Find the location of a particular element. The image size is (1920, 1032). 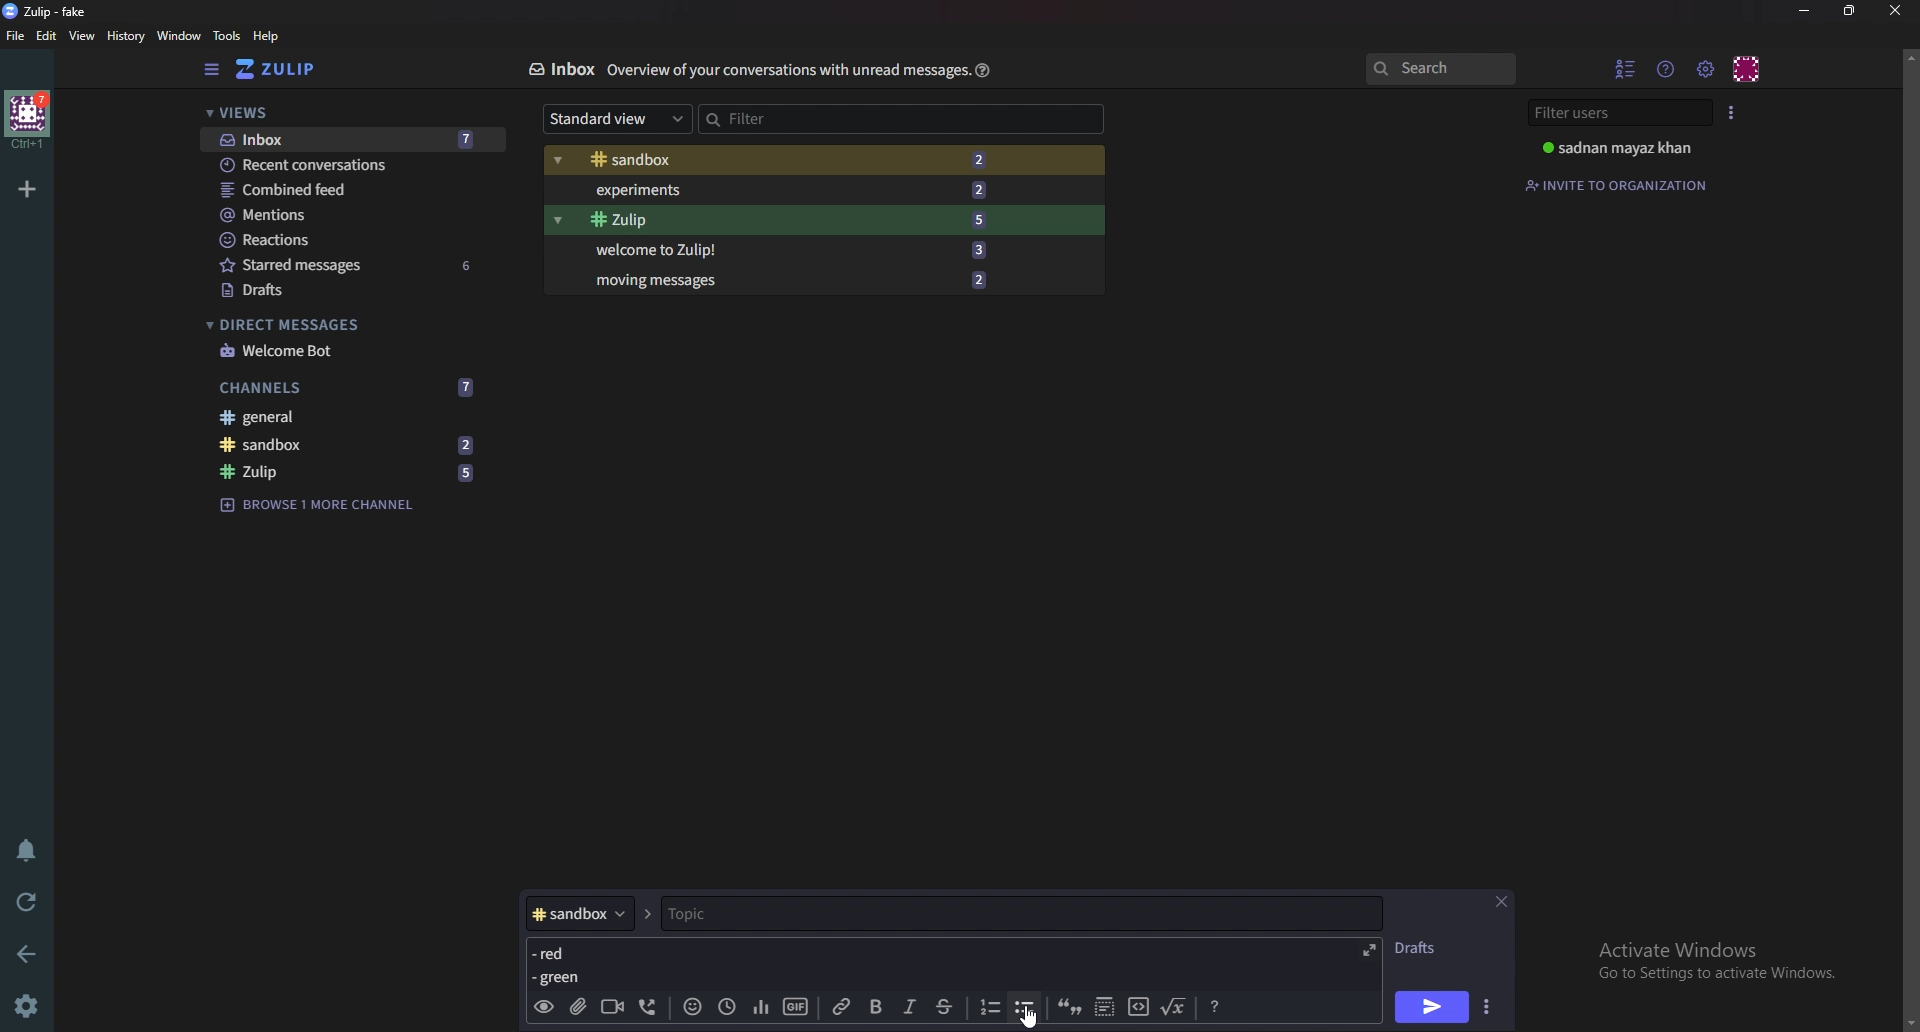

Standard view is located at coordinates (618, 117).